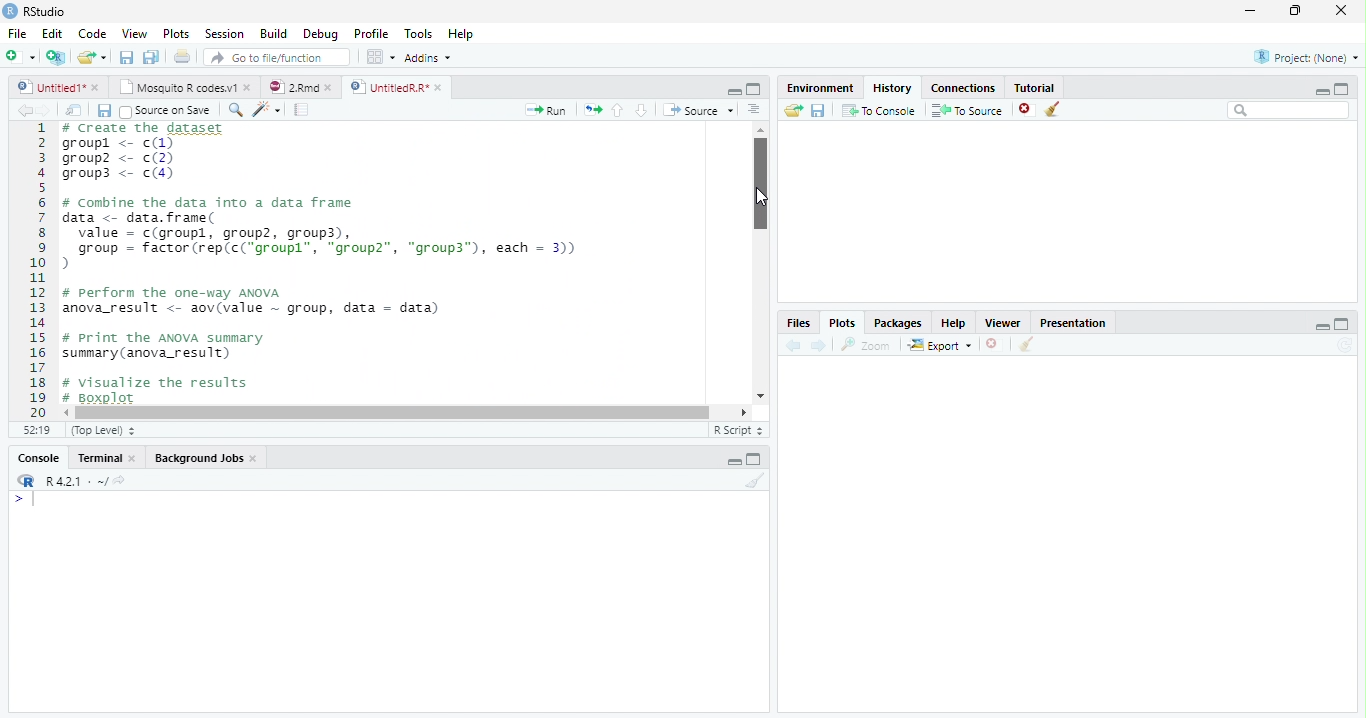 The width and height of the screenshot is (1366, 718). What do you see at coordinates (617, 109) in the screenshot?
I see `Go to previous section` at bounding box center [617, 109].